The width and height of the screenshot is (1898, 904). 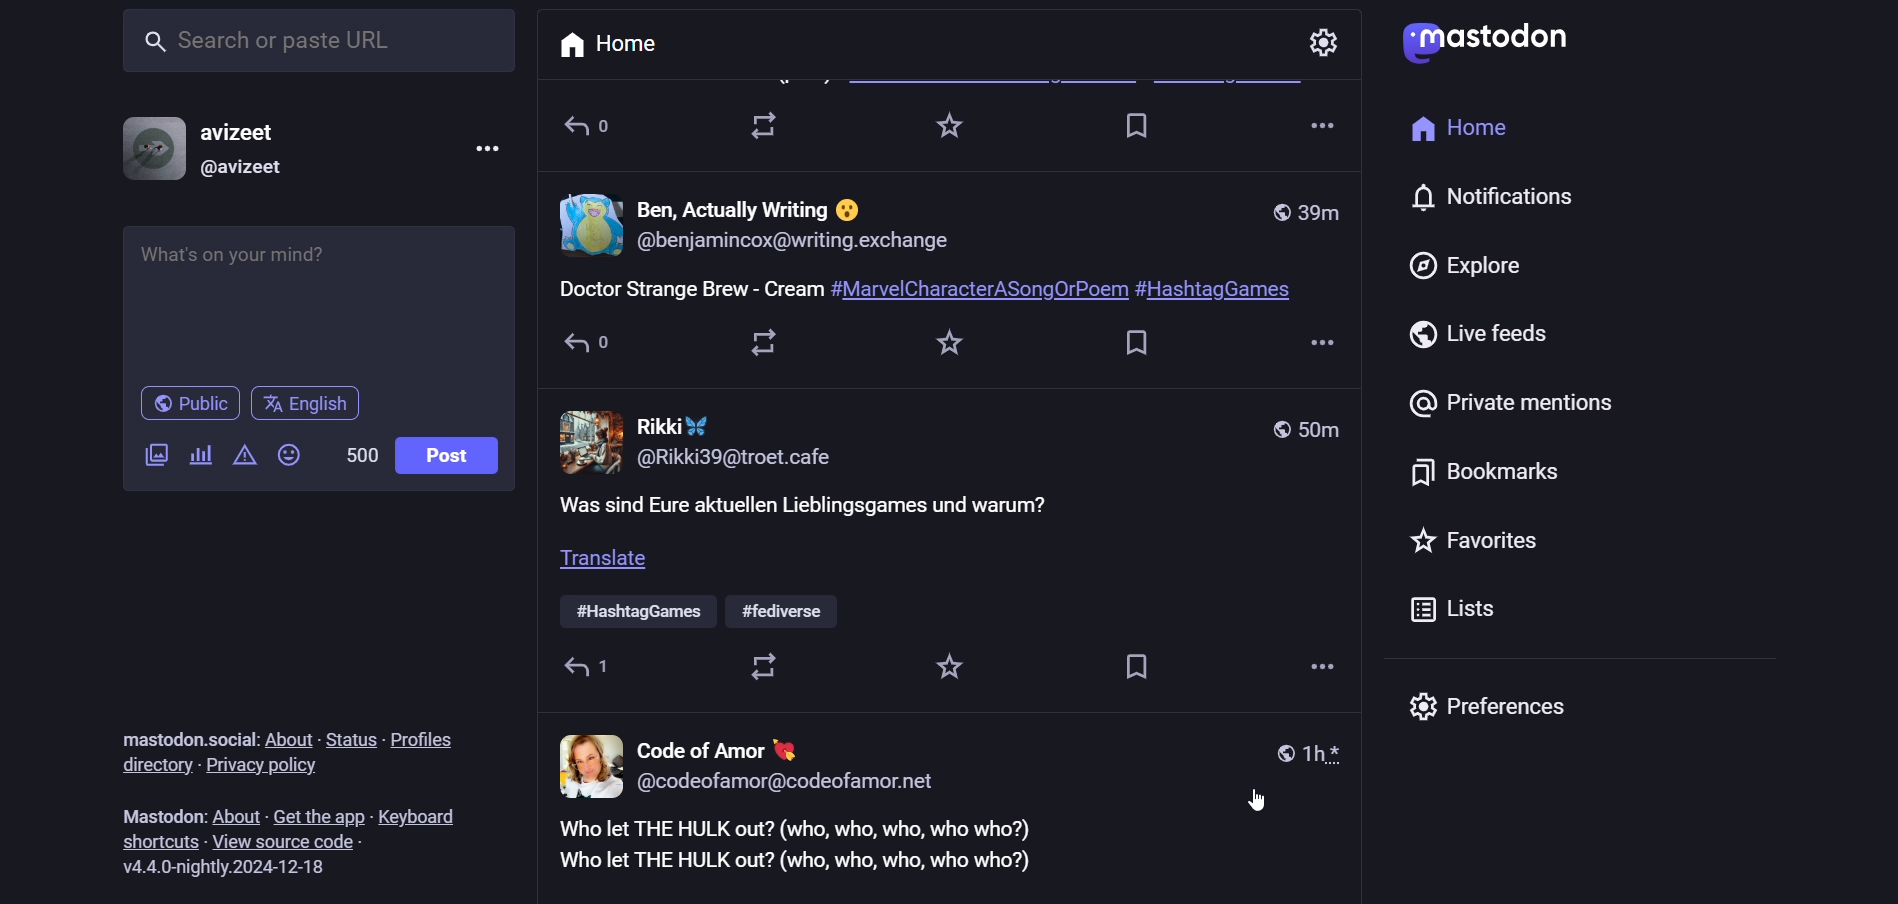 What do you see at coordinates (350, 735) in the screenshot?
I see `status` at bounding box center [350, 735].